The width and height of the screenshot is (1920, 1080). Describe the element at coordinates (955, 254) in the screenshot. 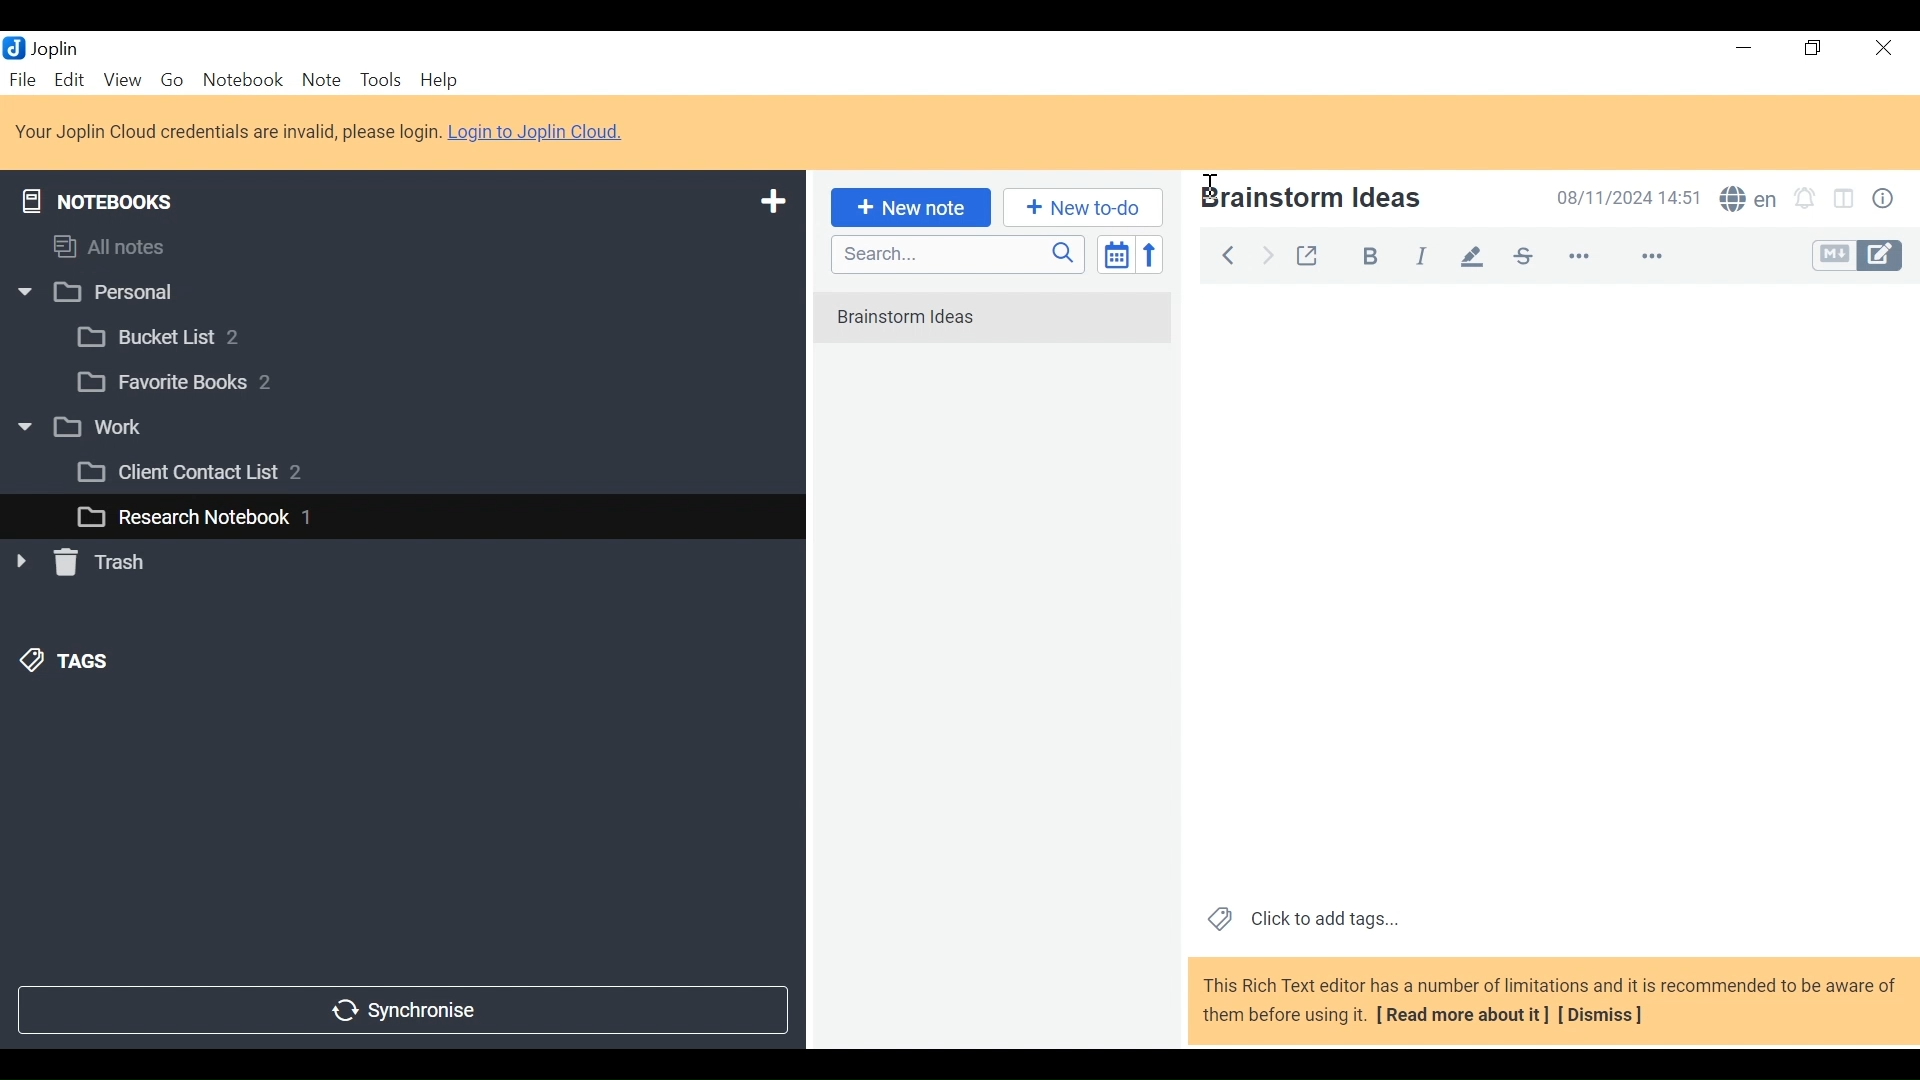

I see `Search` at that location.